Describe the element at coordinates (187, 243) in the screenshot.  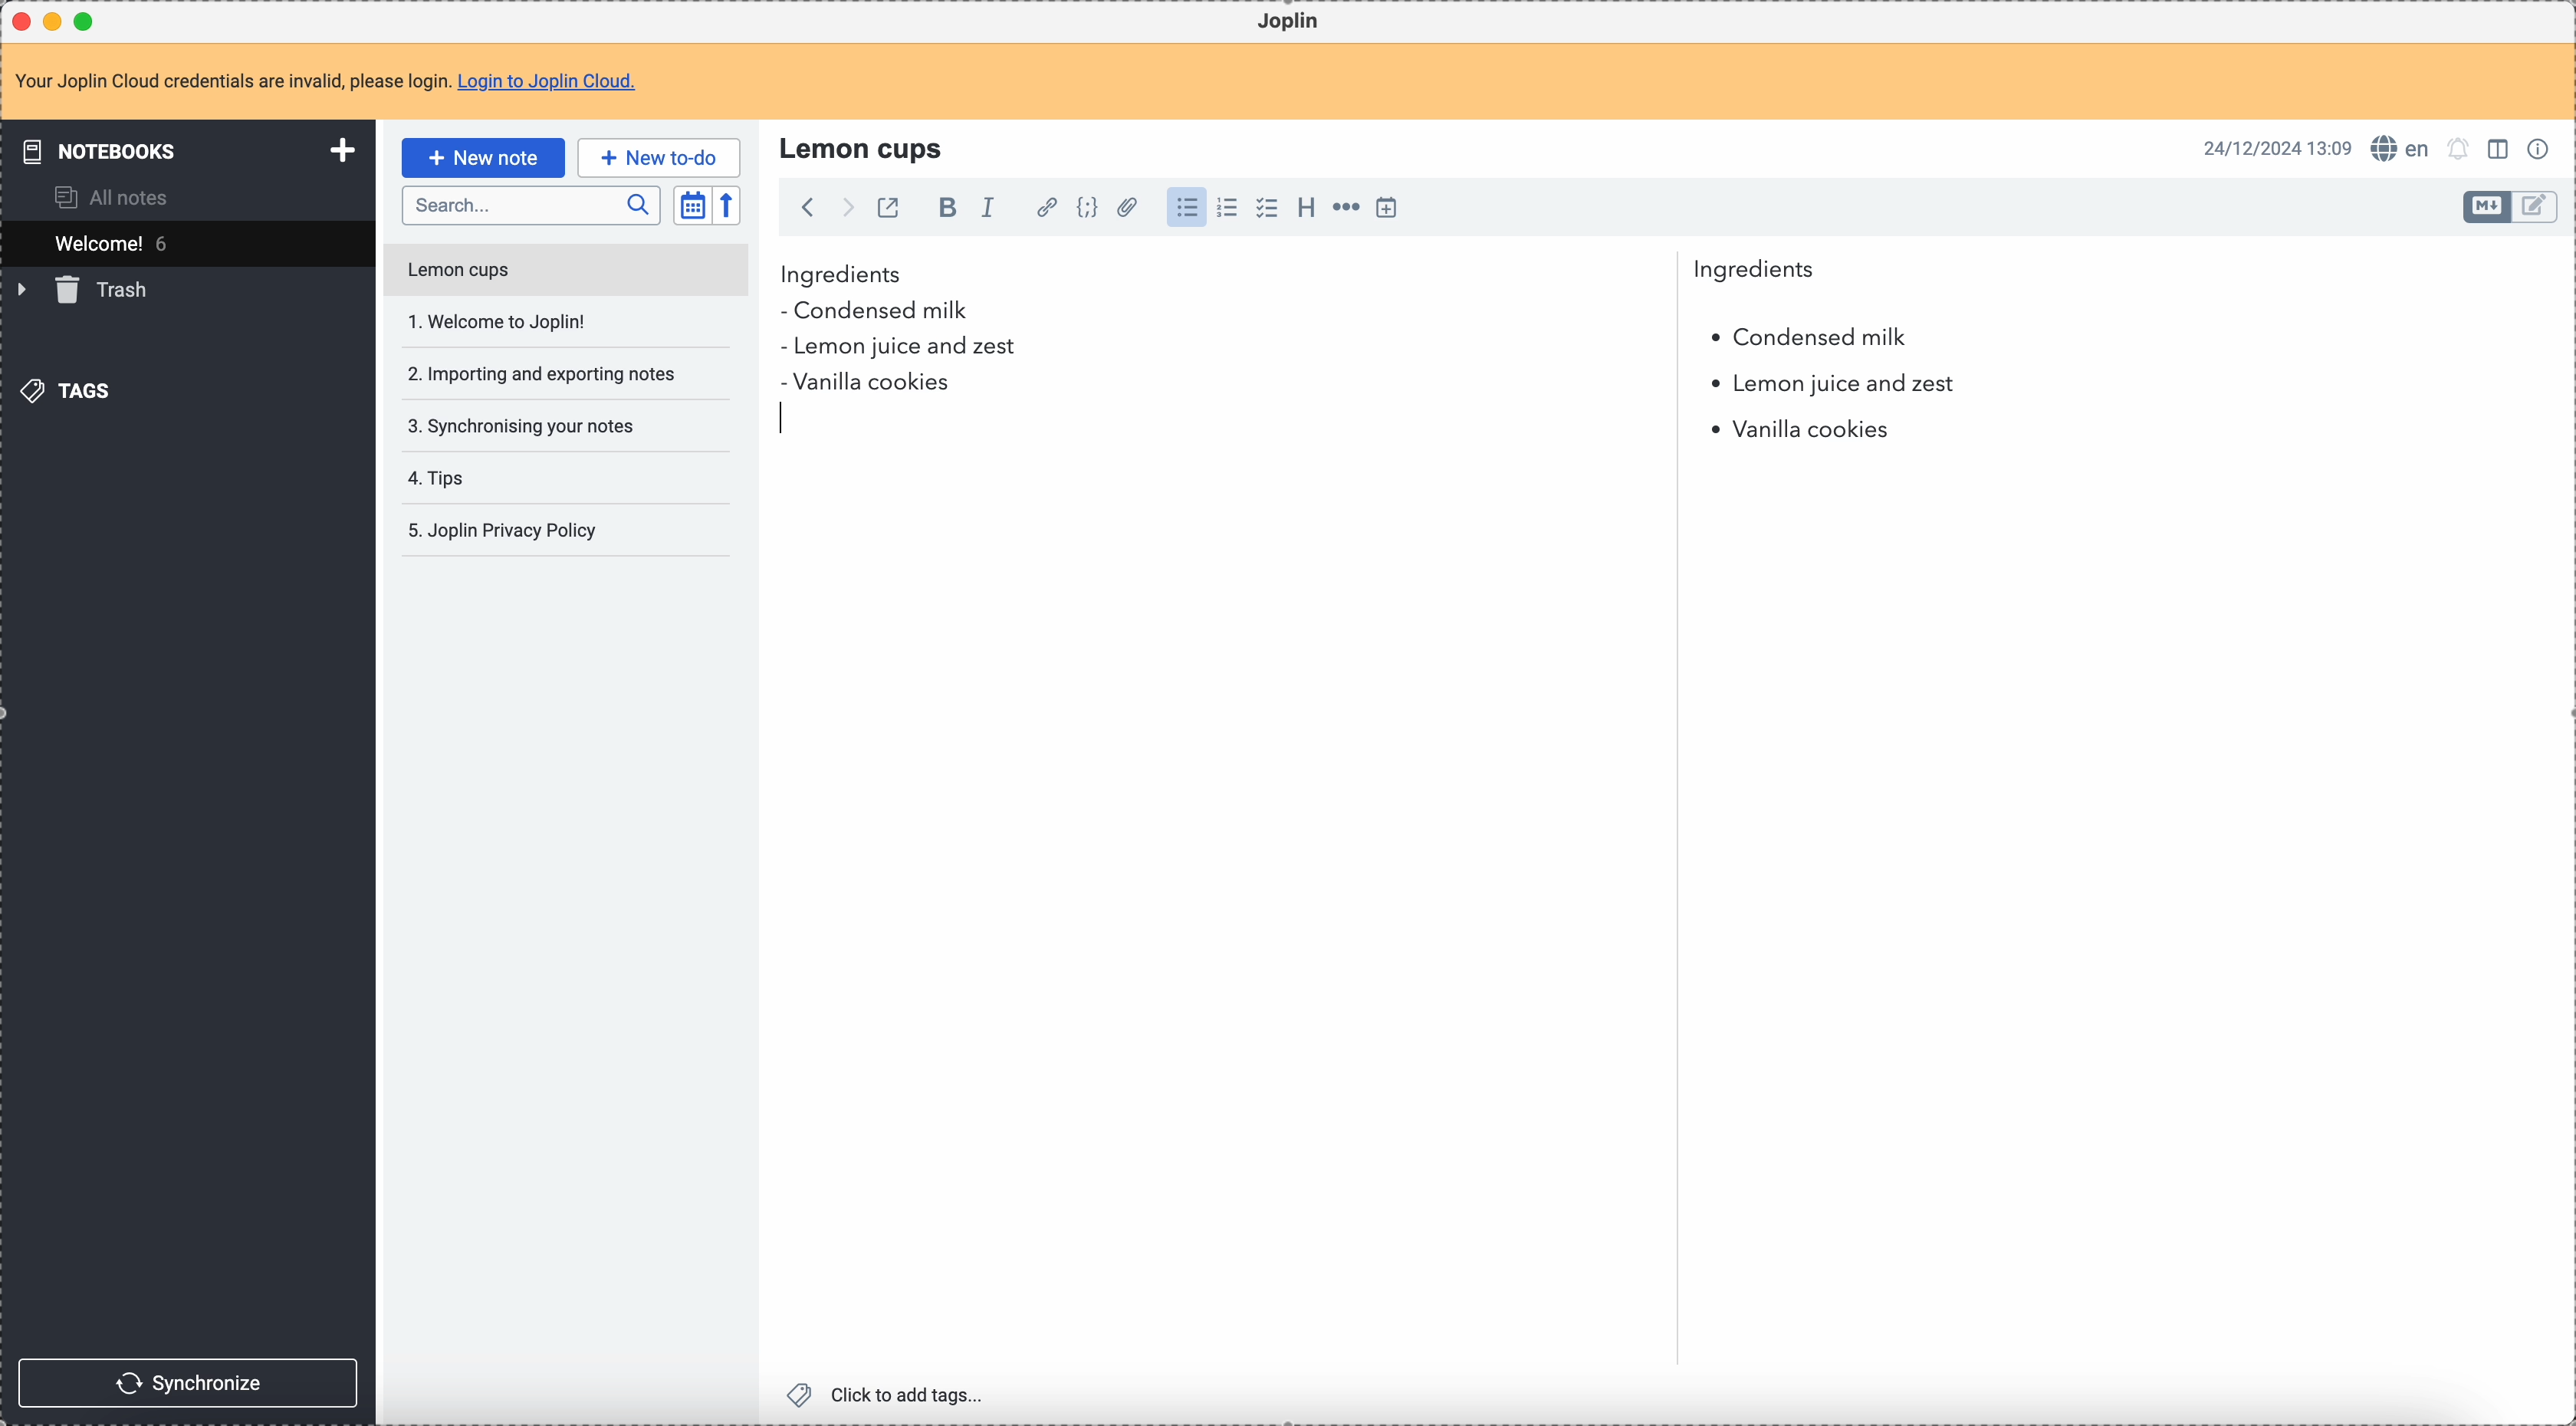
I see `welcome` at that location.